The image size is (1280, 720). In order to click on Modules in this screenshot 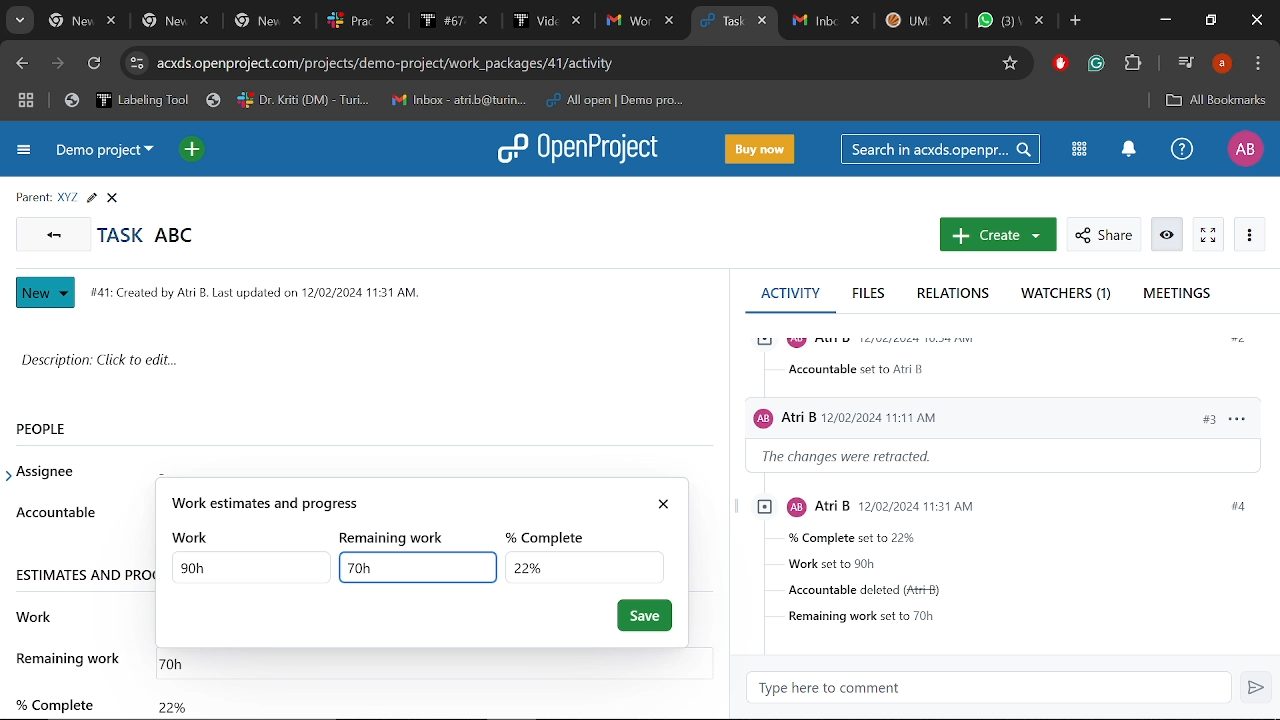, I will do `click(1079, 149)`.